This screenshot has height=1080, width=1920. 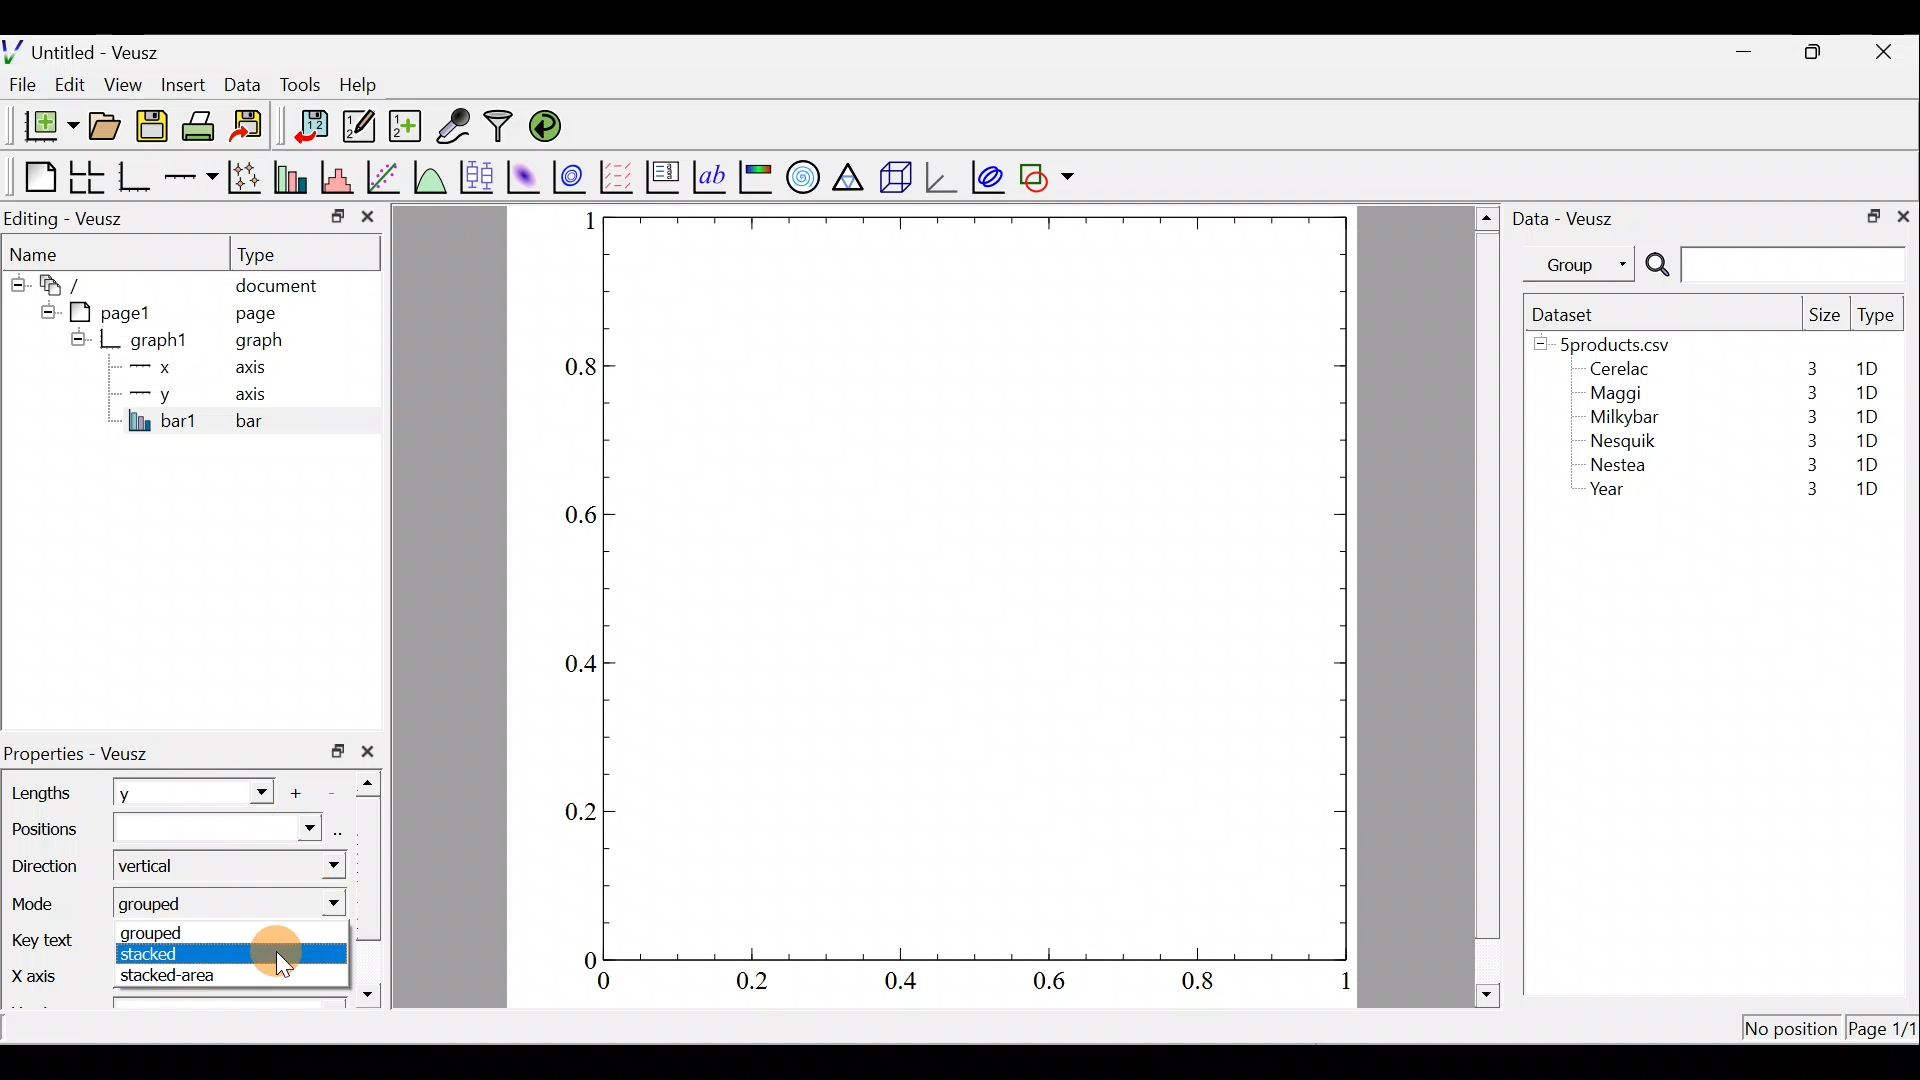 What do you see at coordinates (604, 984) in the screenshot?
I see `0` at bounding box center [604, 984].